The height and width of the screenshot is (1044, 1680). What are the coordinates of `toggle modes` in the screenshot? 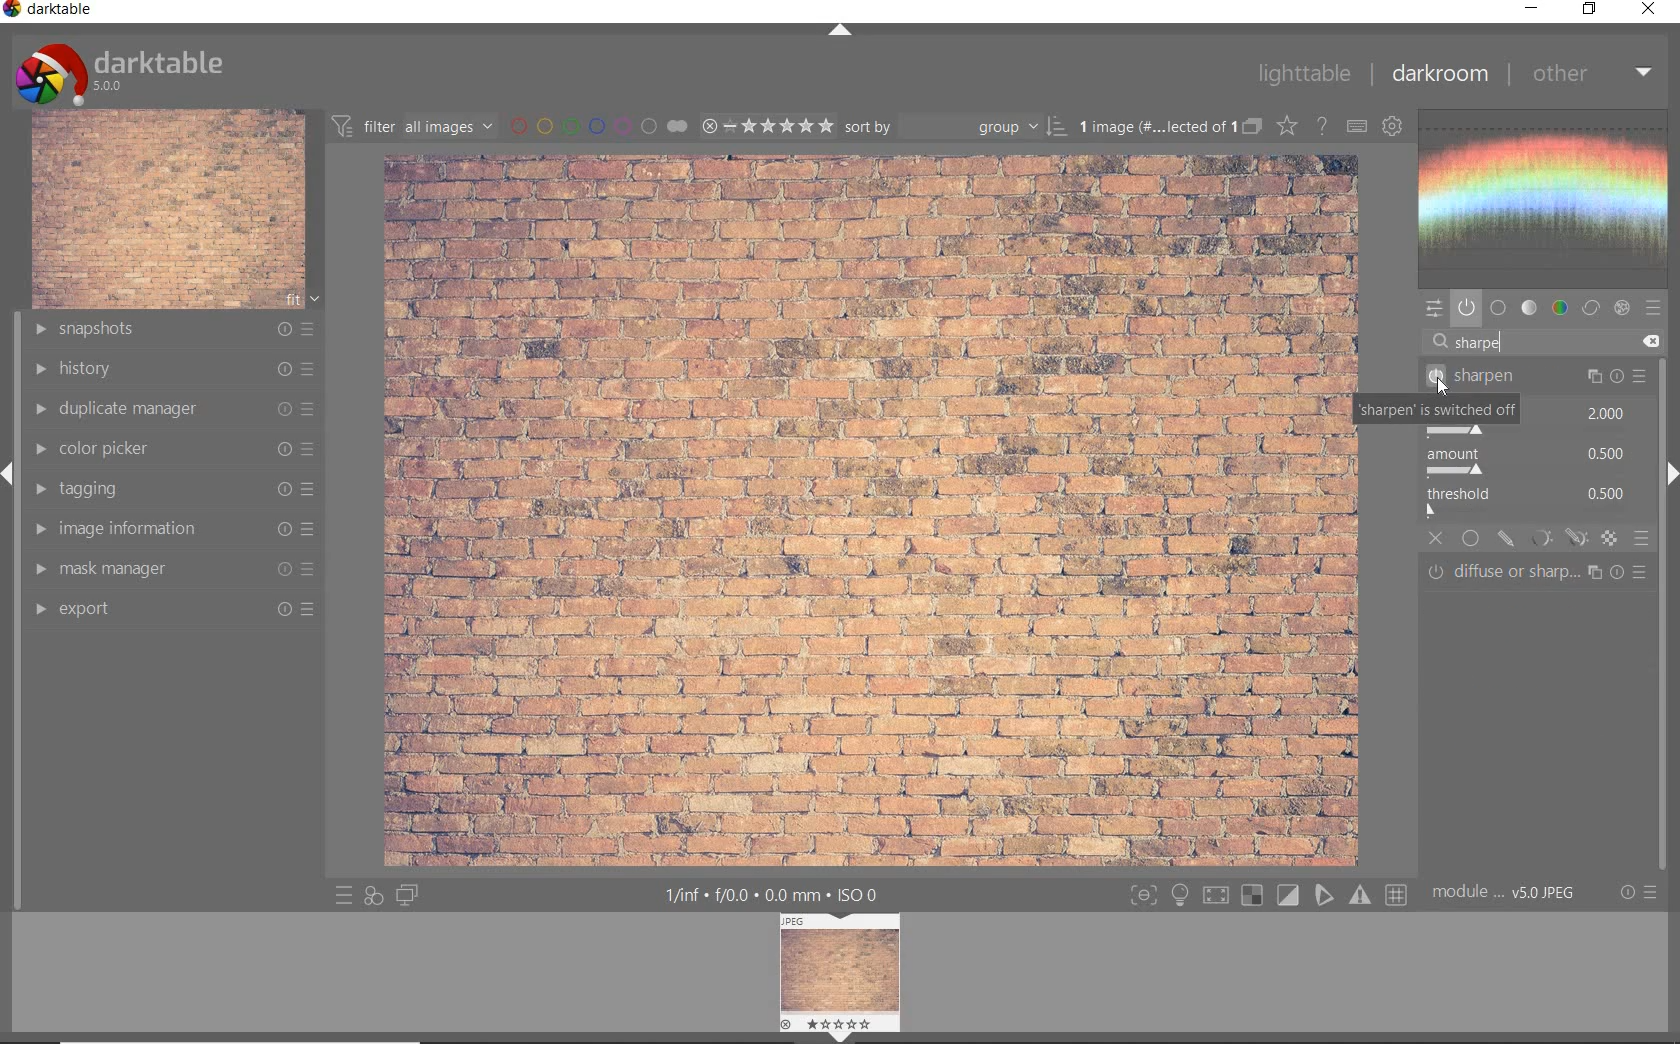 It's located at (1268, 892).